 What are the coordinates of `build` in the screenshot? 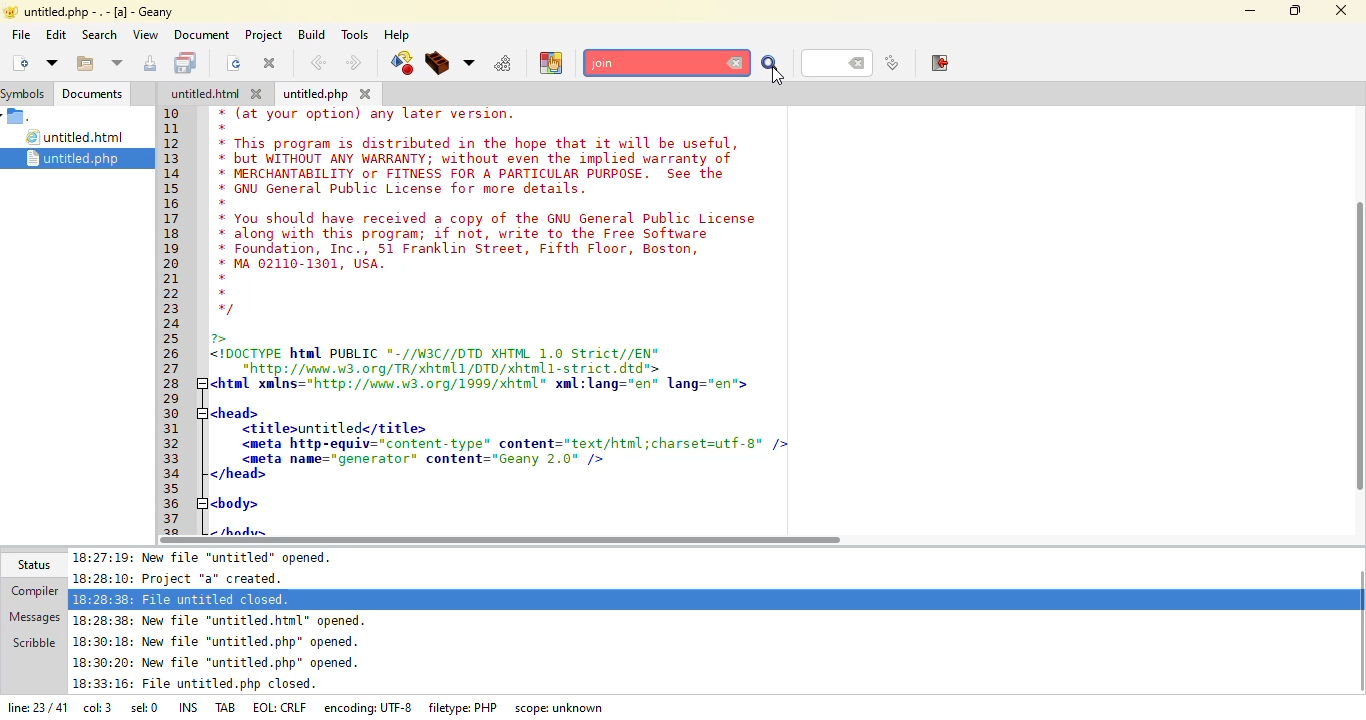 It's located at (438, 64).